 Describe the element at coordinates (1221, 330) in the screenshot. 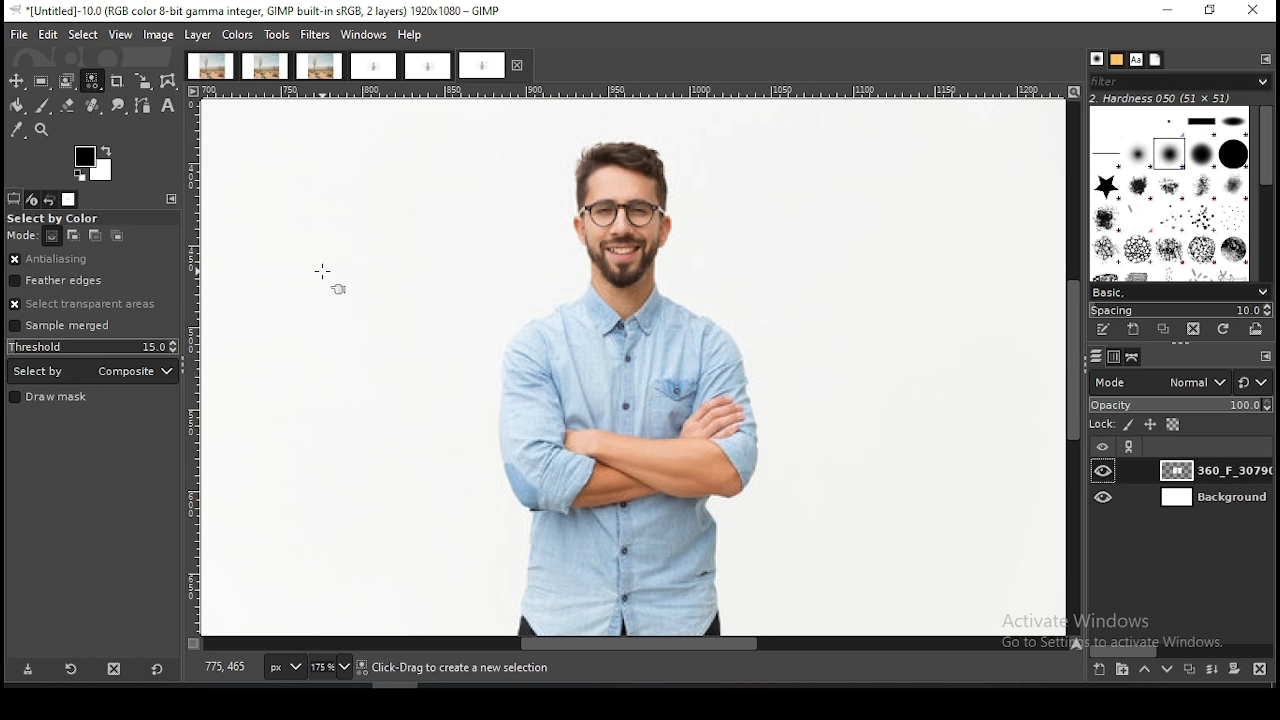

I see `refresh brushes` at that location.